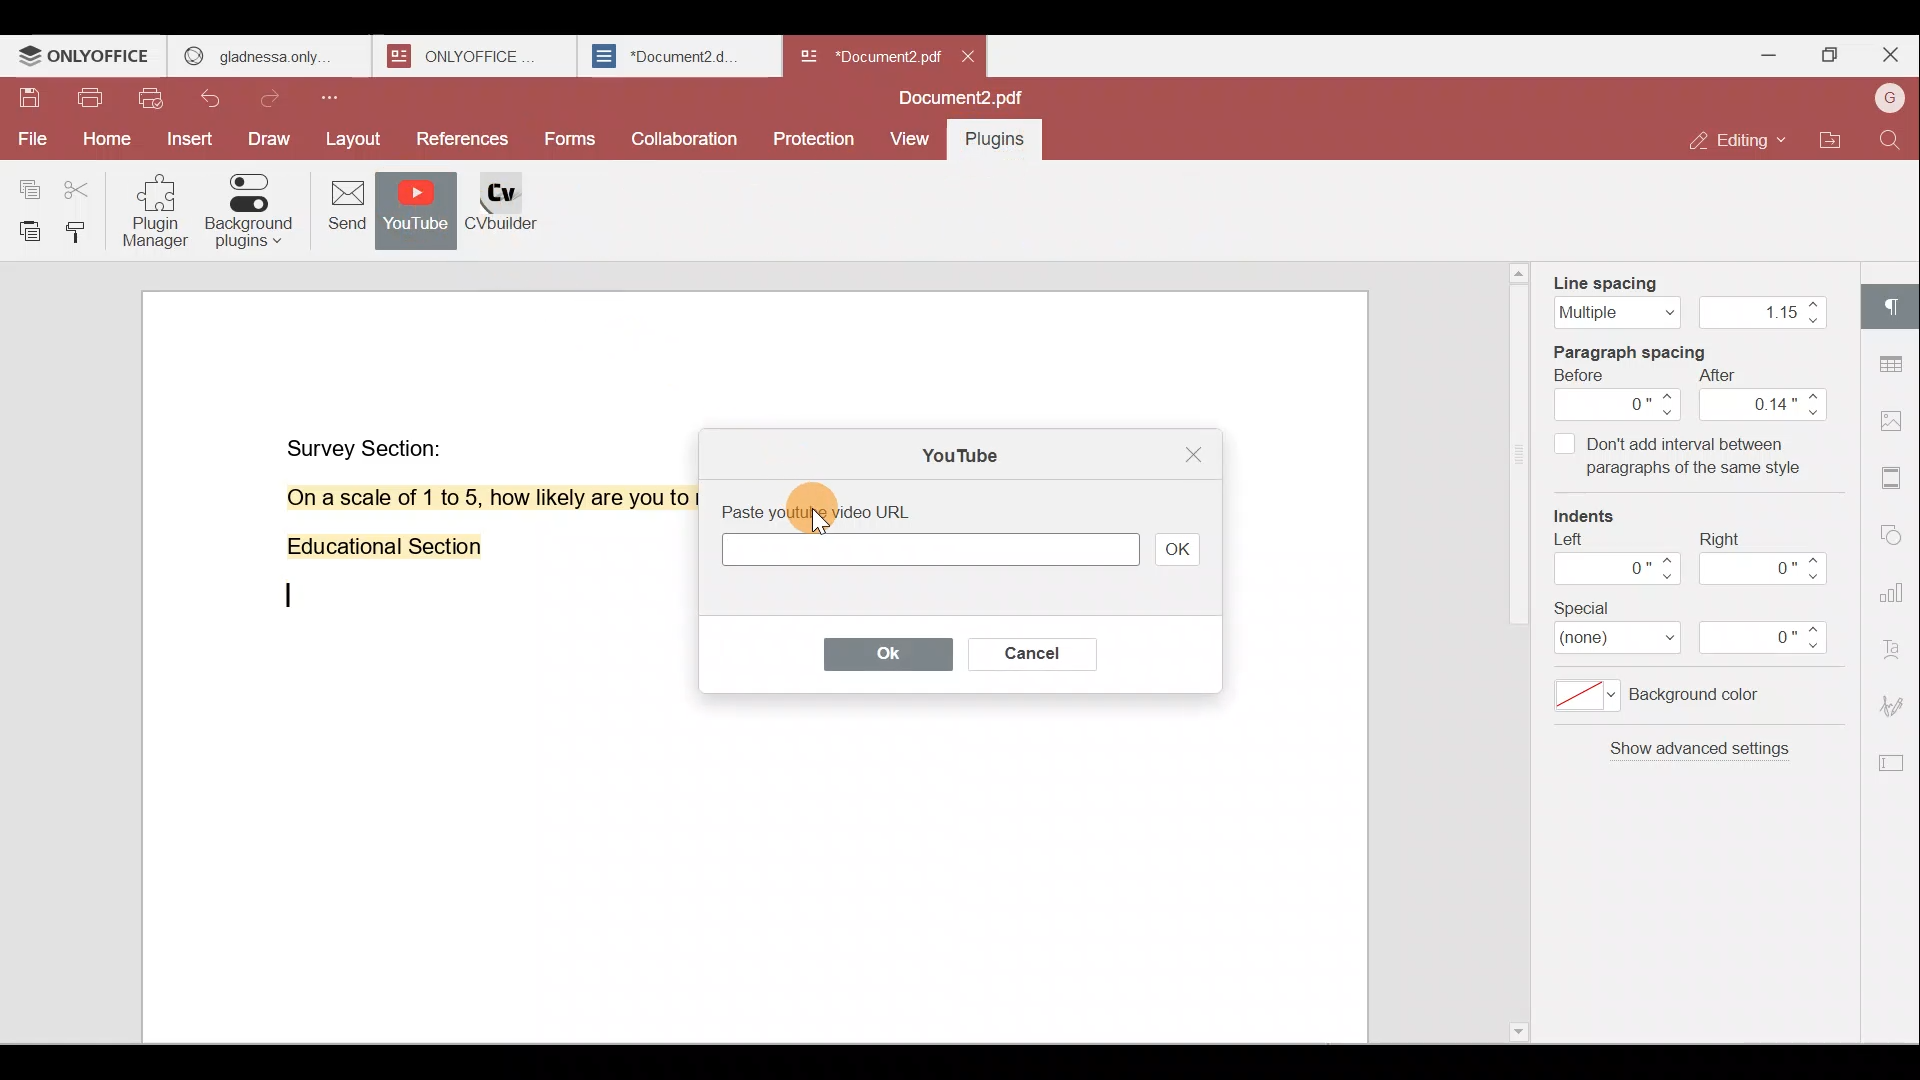 This screenshot has height=1080, width=1920. What do you see at coordinates (368, 444) in the screenshot?
I see `Survey Section:` at bounding box center [368, 444].